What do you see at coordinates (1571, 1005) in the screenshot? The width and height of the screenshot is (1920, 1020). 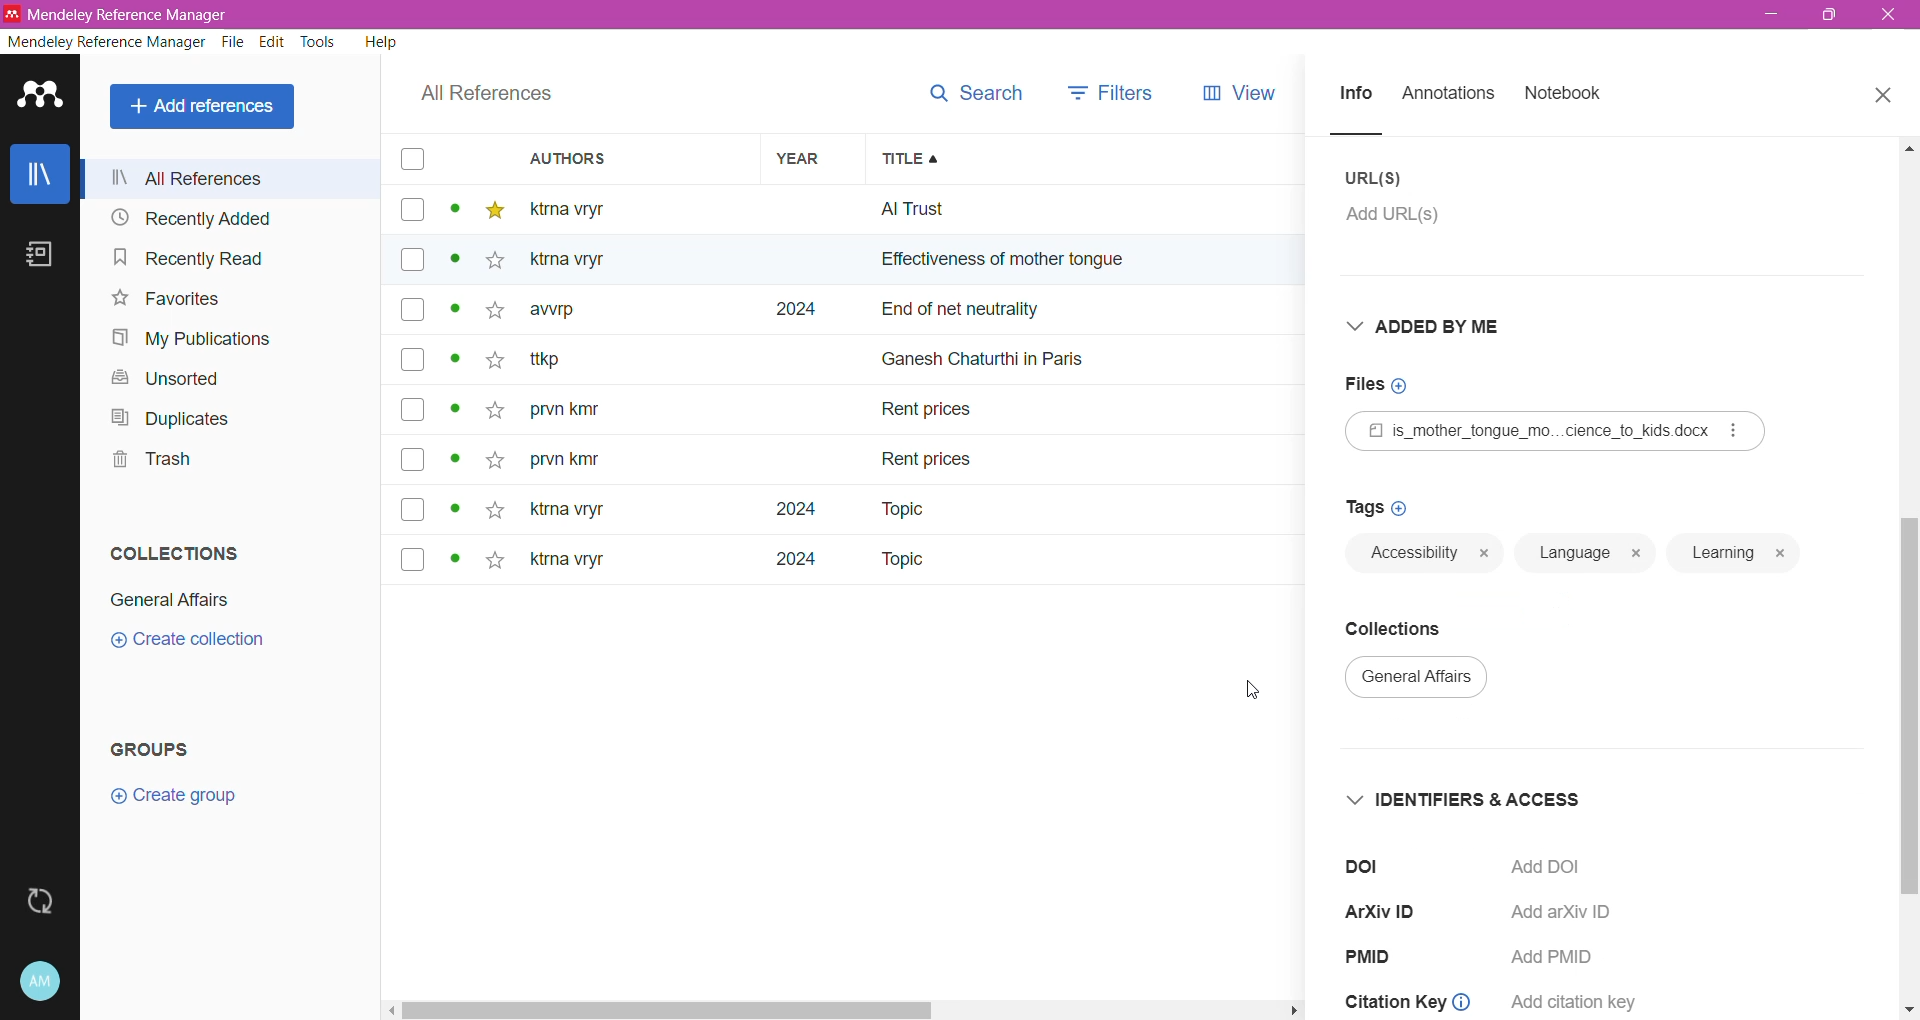 I see `add citation key` at bounding box center [1571, 1005].